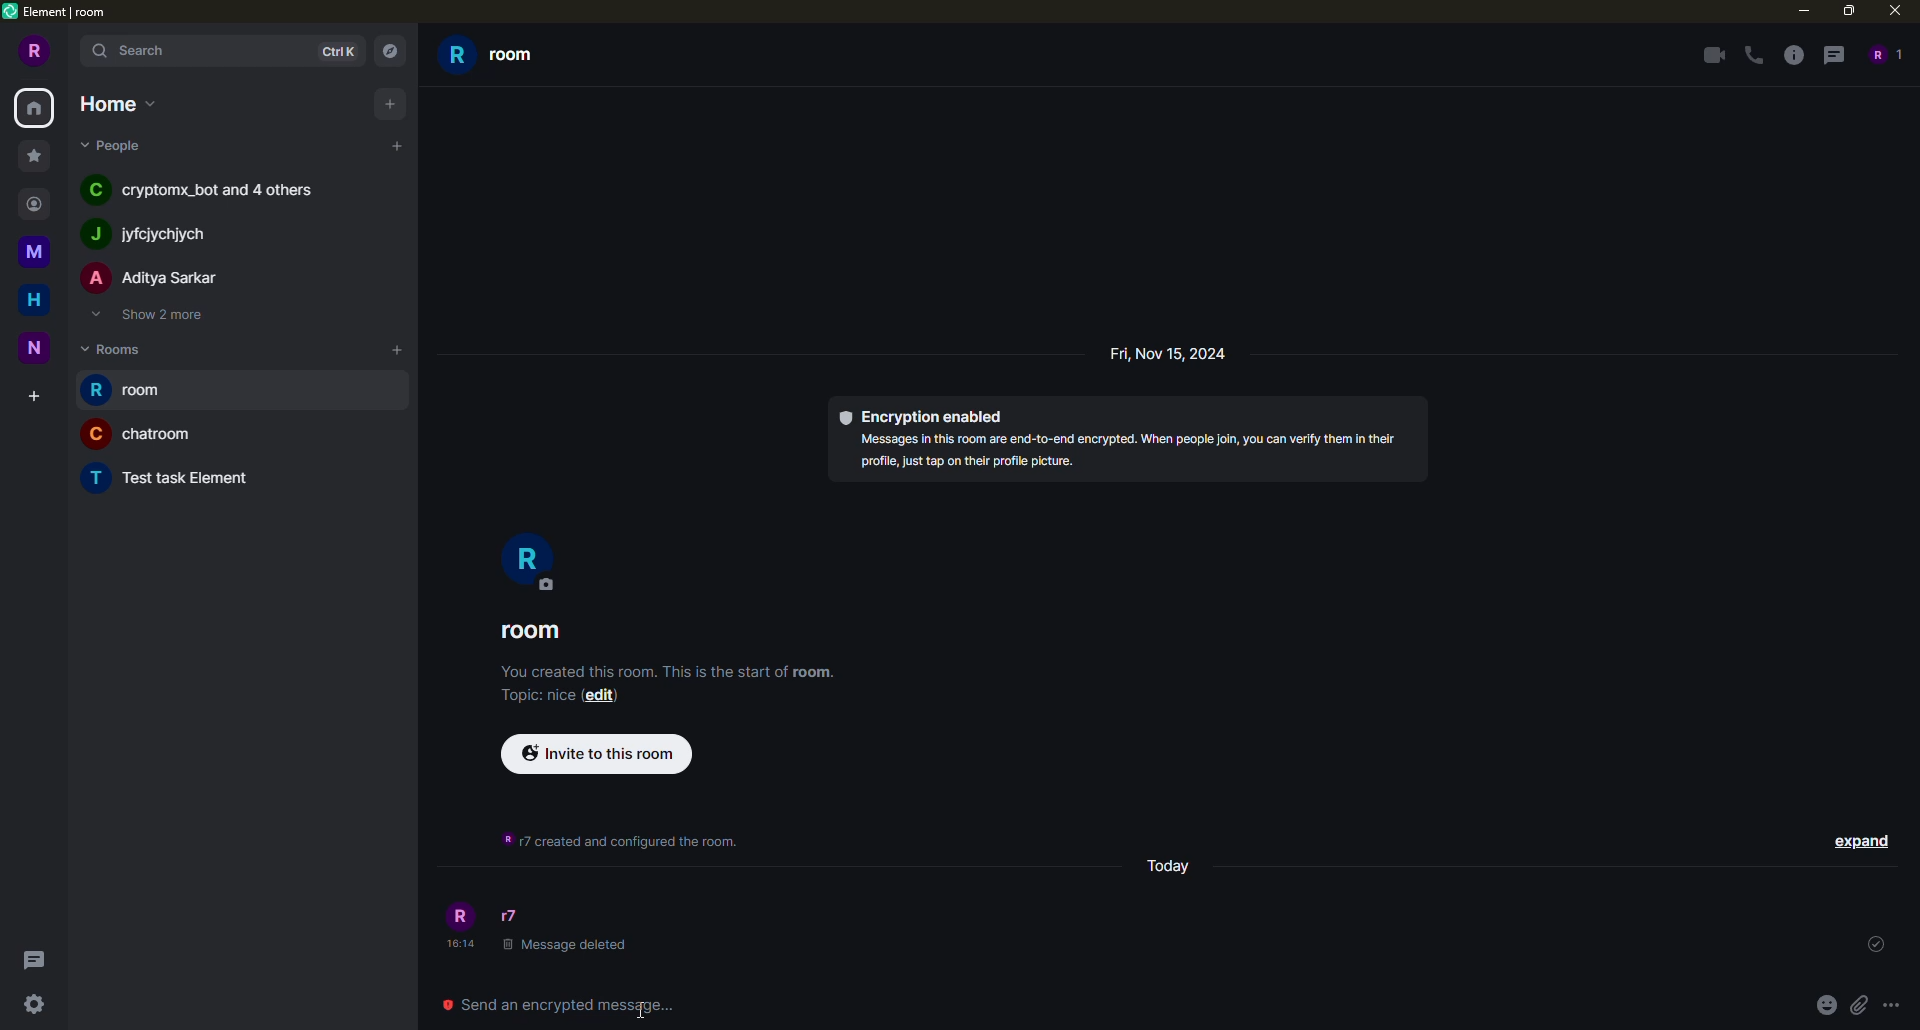  I want to click on day, so click(1168, 868).